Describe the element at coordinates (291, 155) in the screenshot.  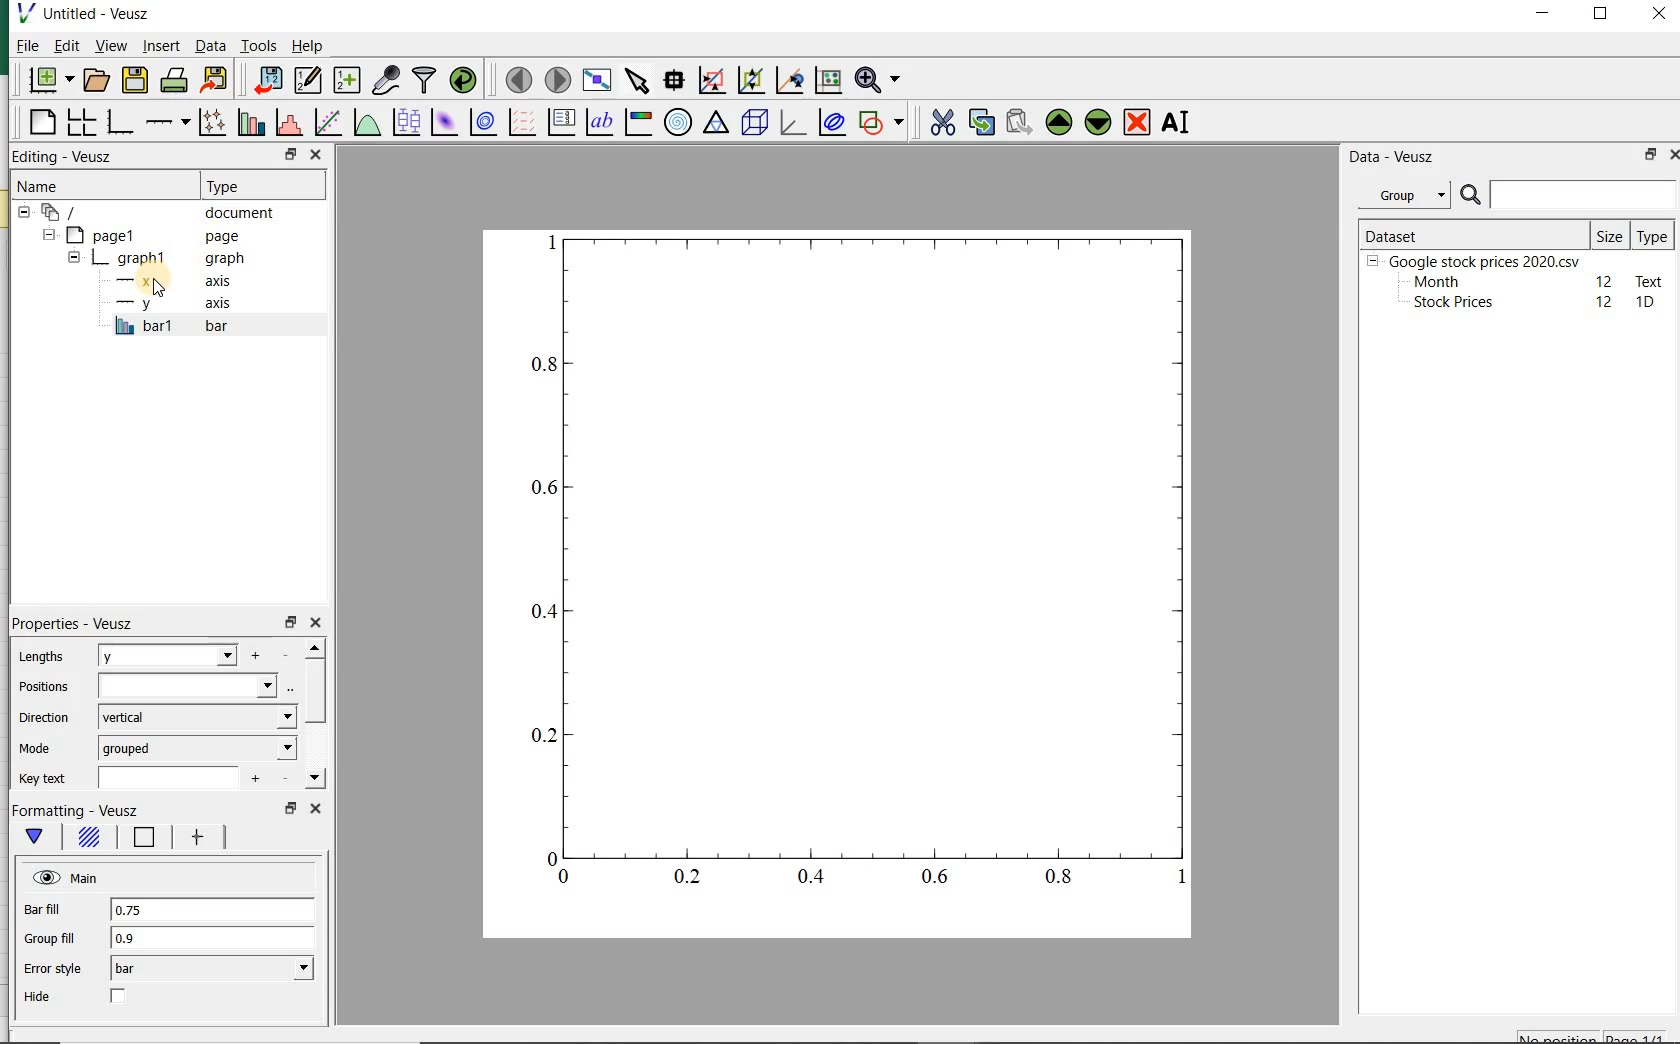
I see `restore` at that location.